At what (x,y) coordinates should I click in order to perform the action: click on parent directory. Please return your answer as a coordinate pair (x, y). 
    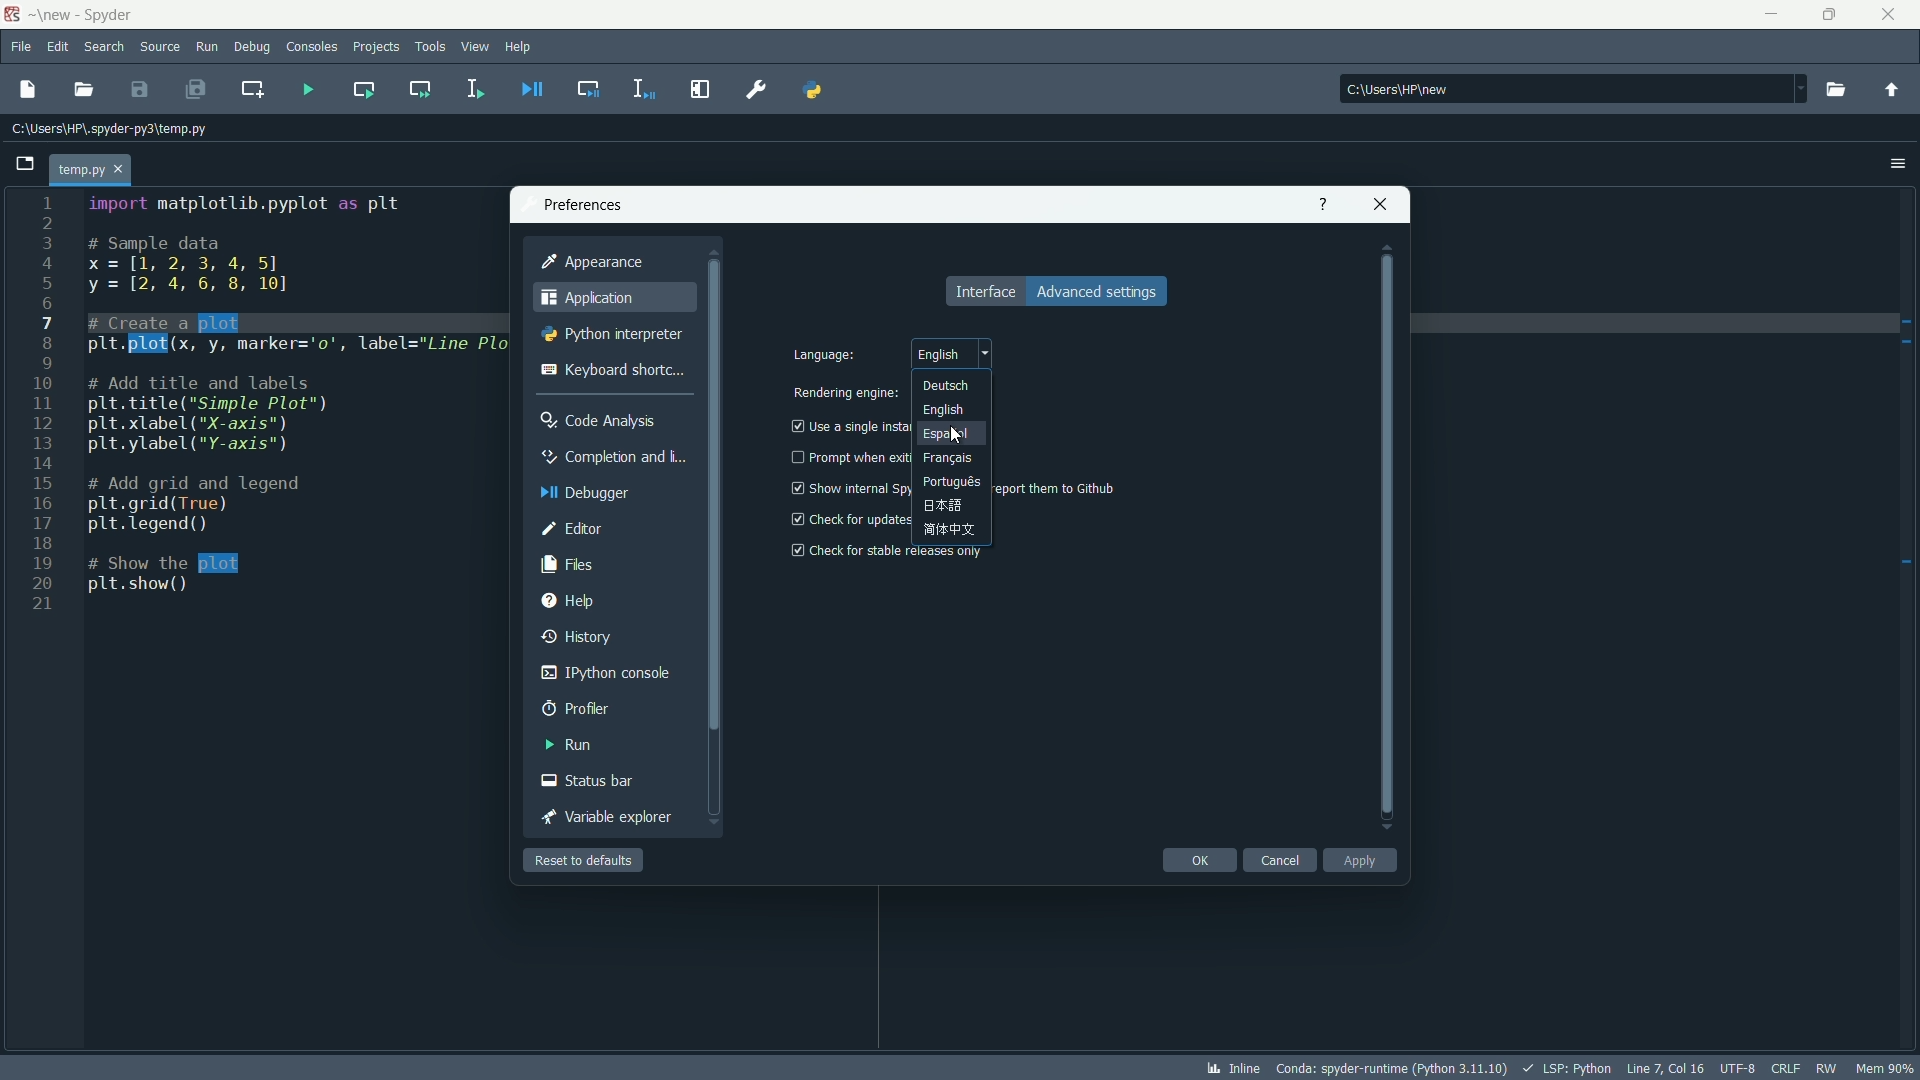
    Looking at the image, I should click on (1892, 91).